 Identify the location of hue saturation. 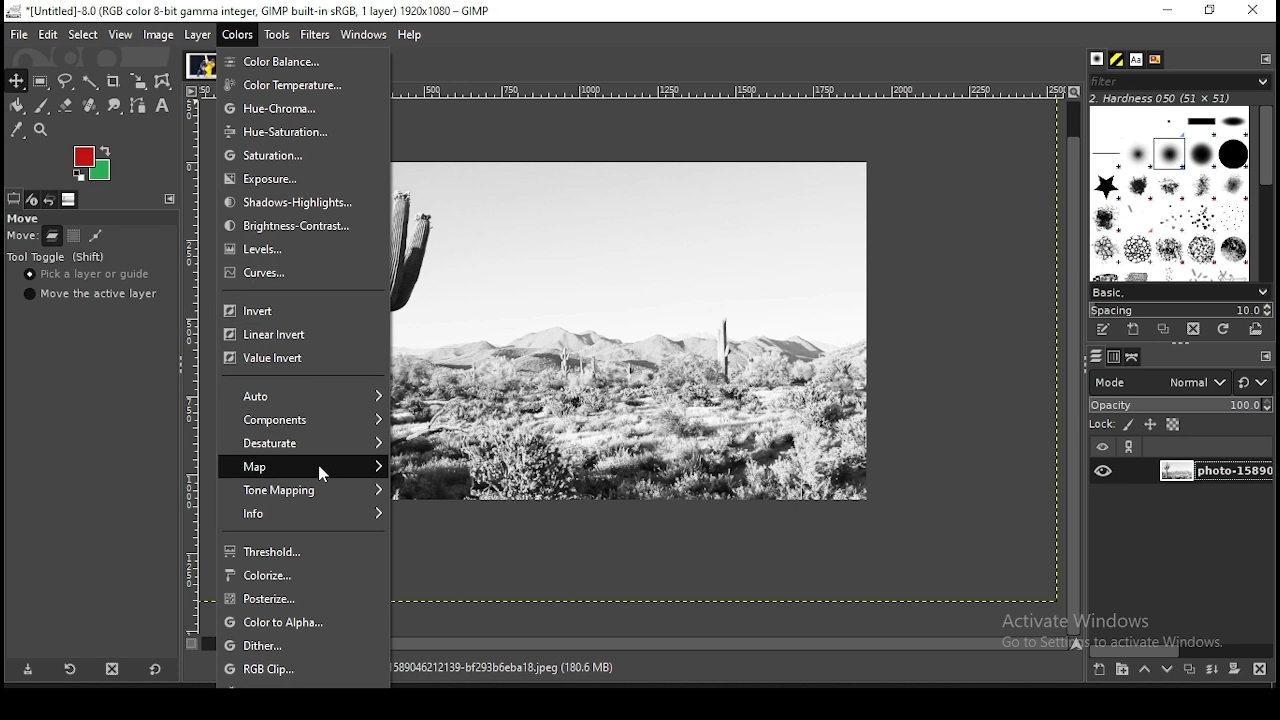
(286, 131).